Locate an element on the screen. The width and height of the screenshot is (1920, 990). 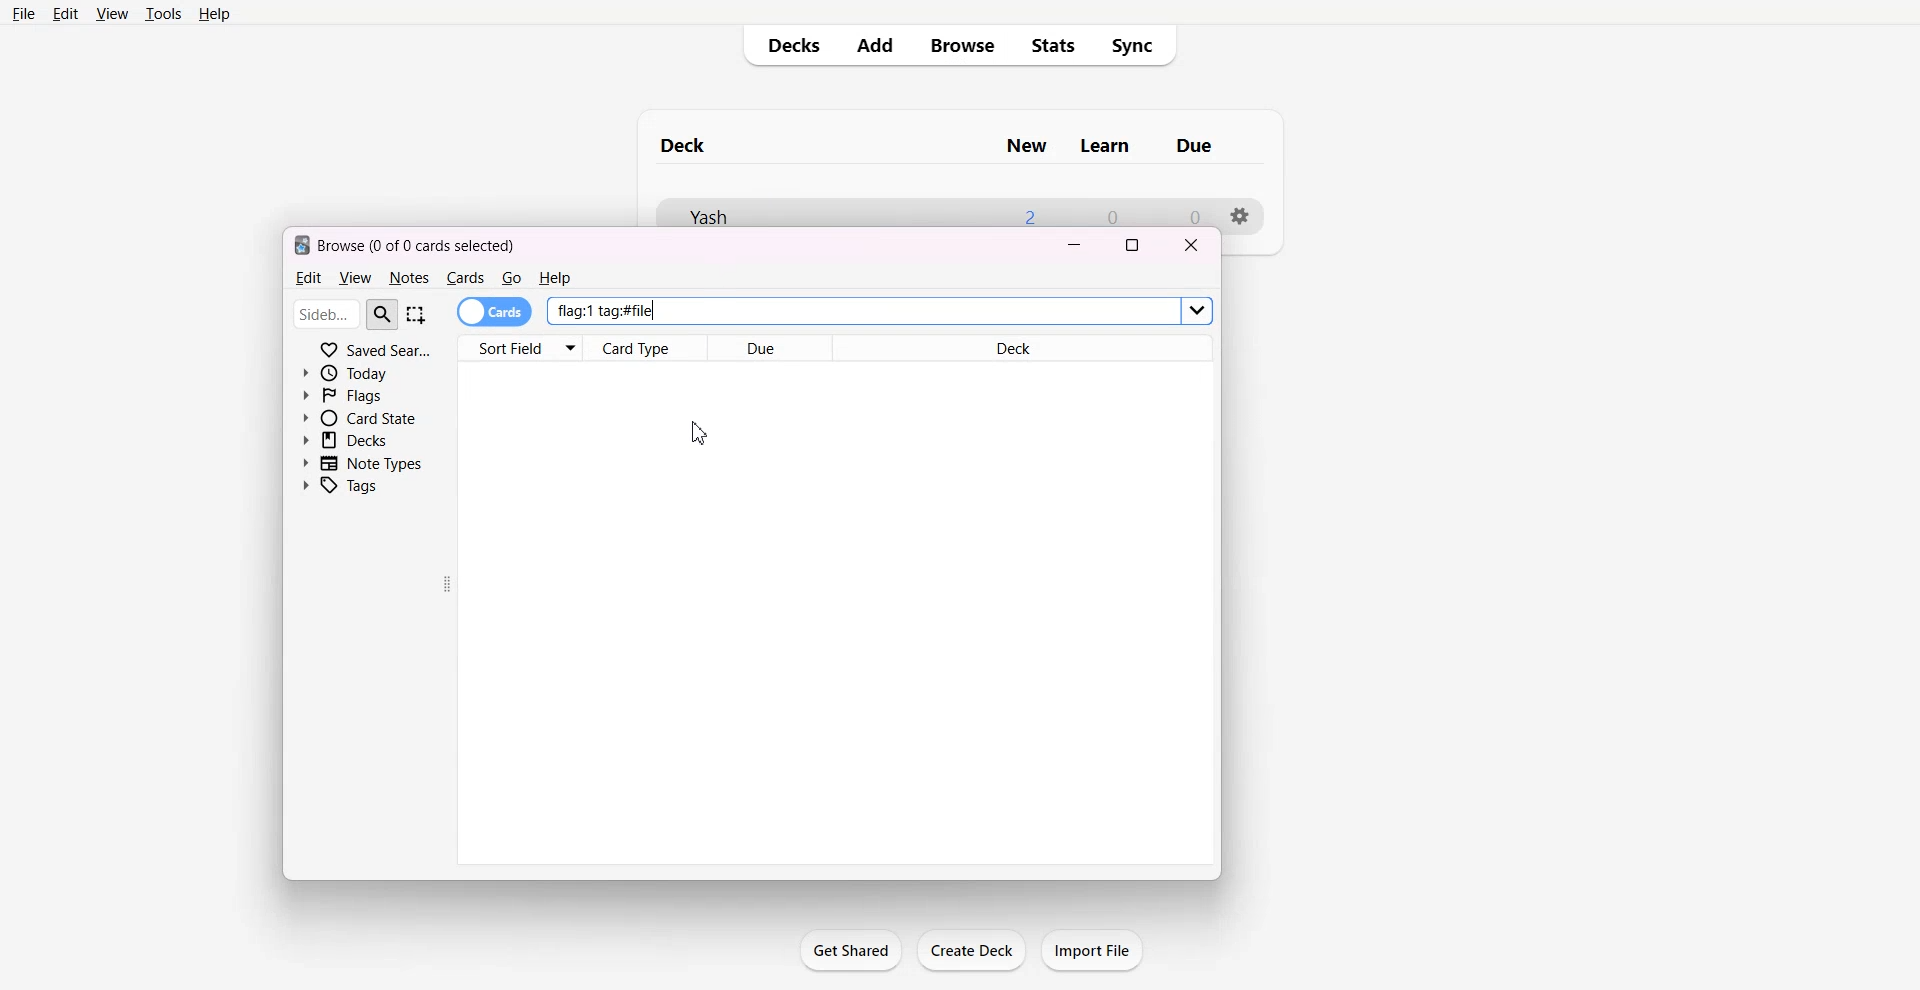
Cursor is located at coordinates (702, 432).